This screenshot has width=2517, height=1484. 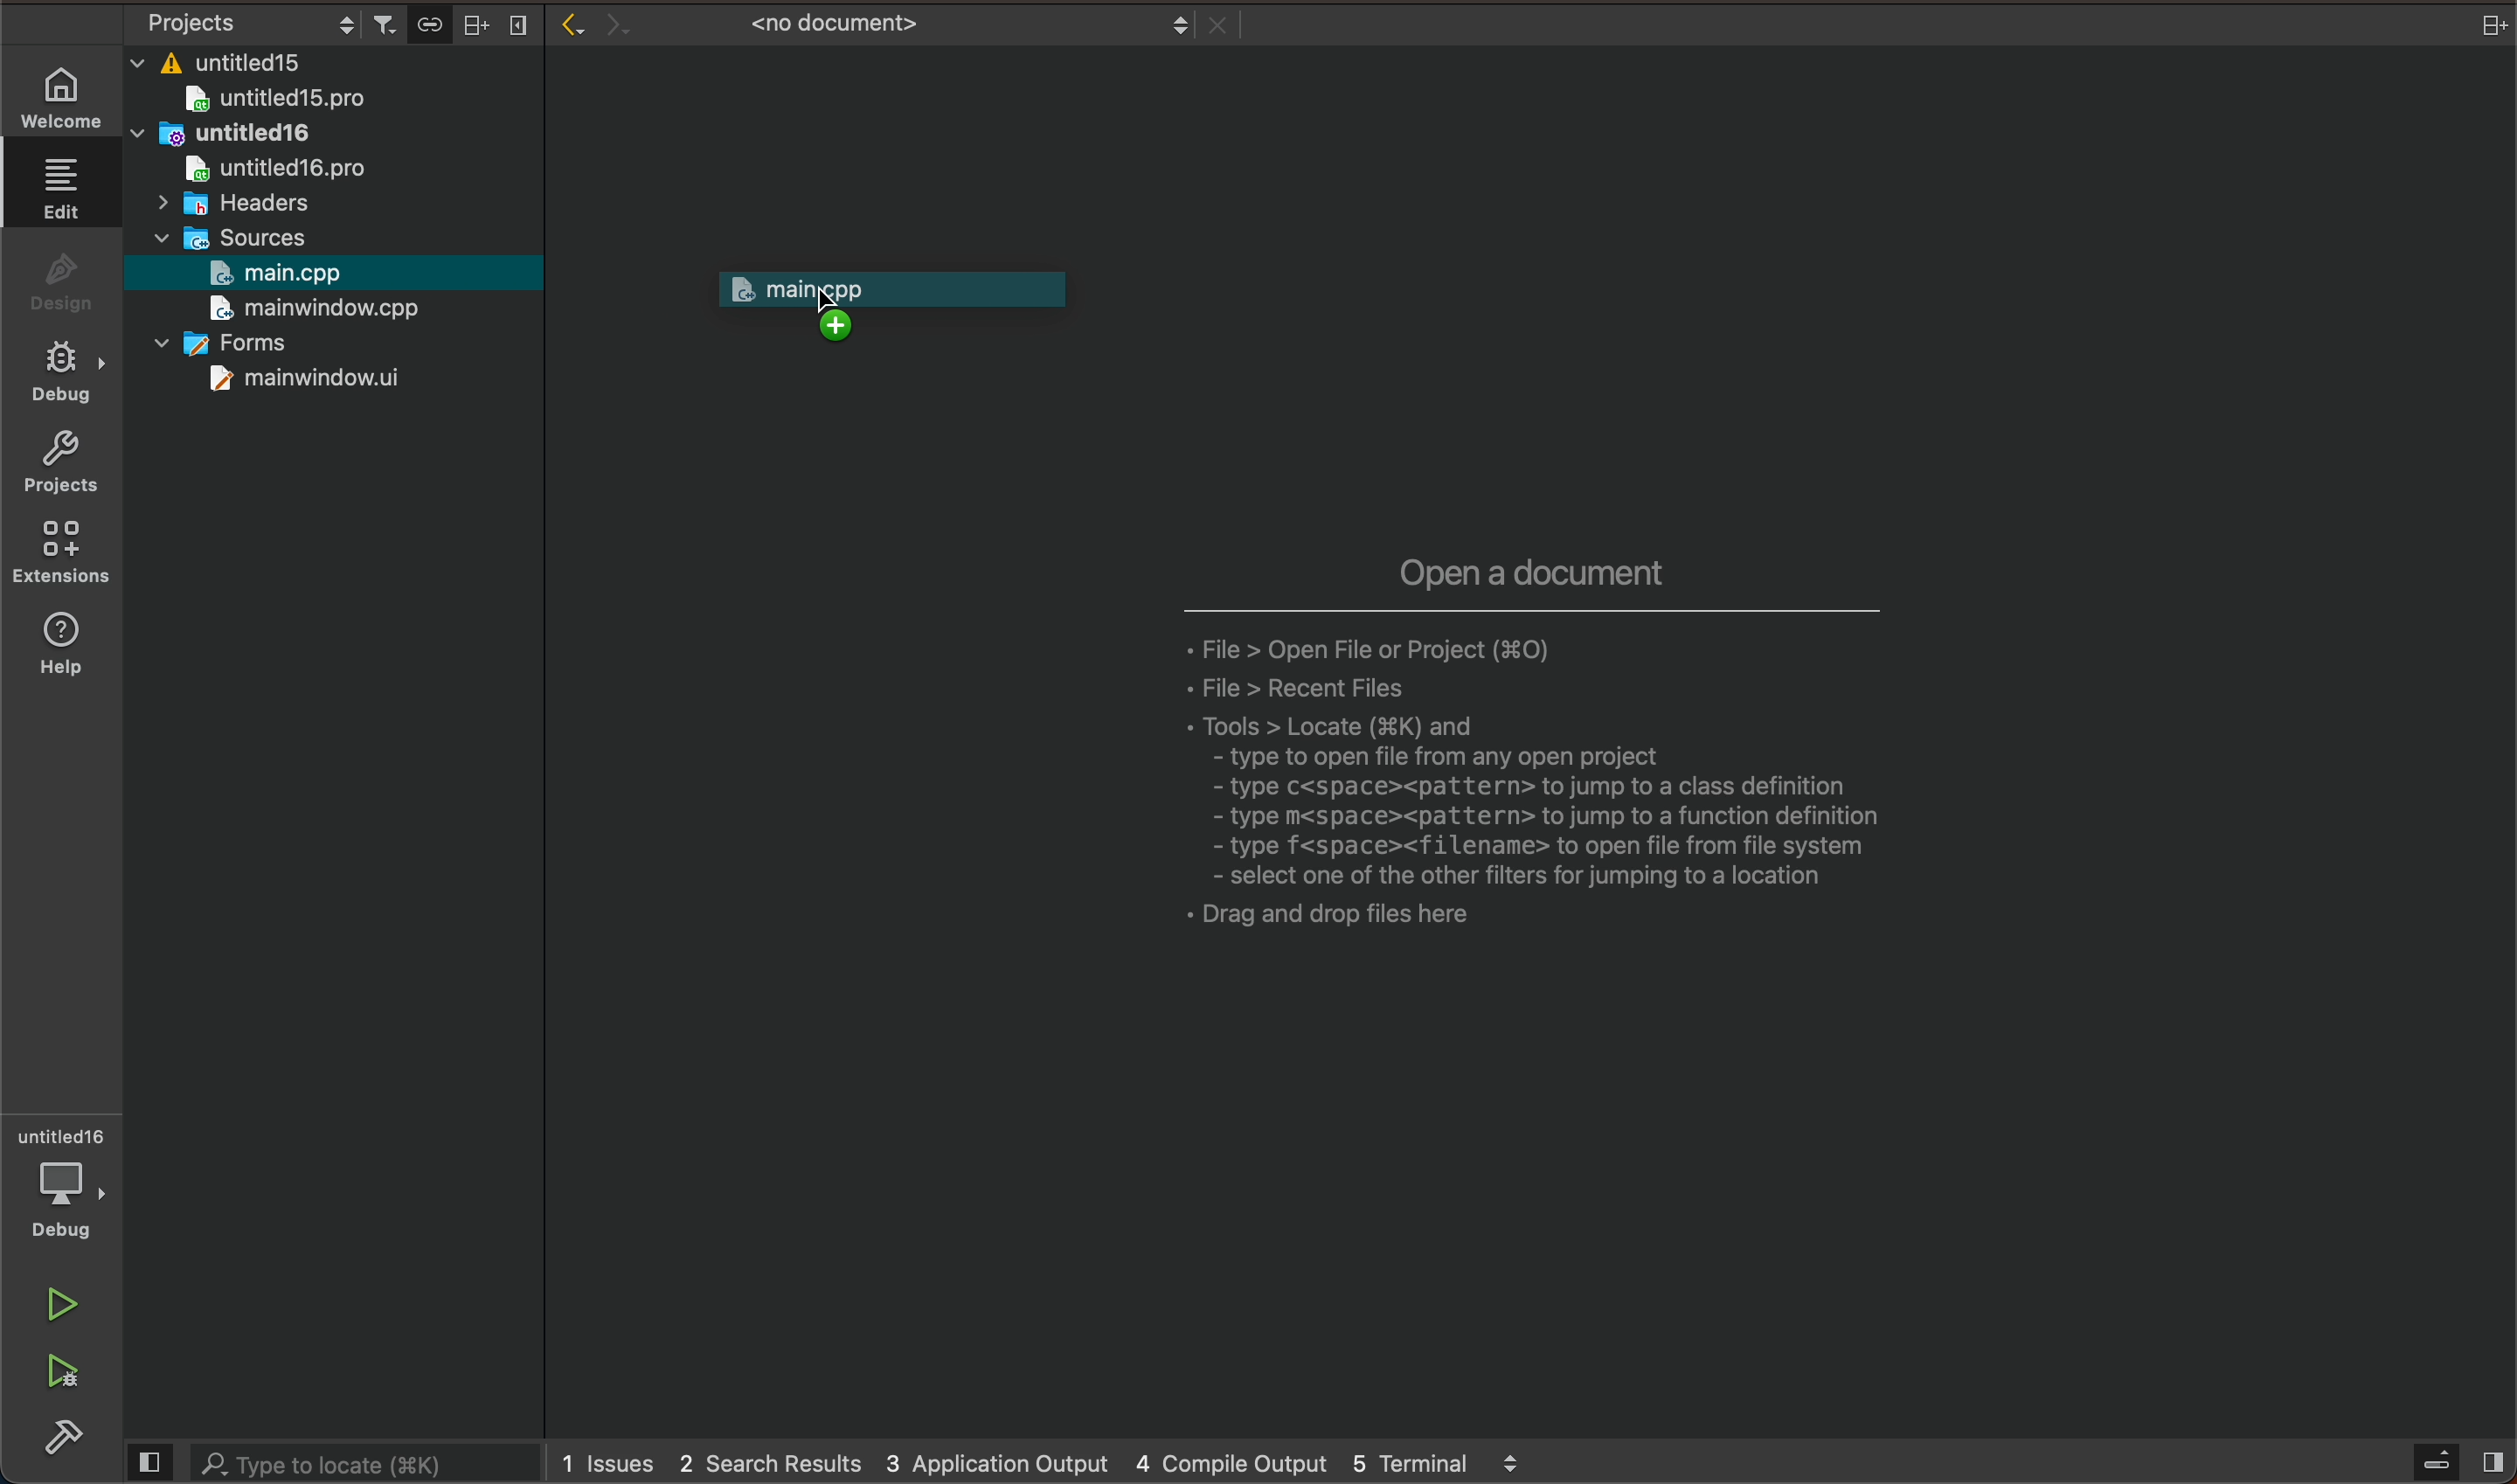 I want to click on WELCOME, so click(x=62, y=94).